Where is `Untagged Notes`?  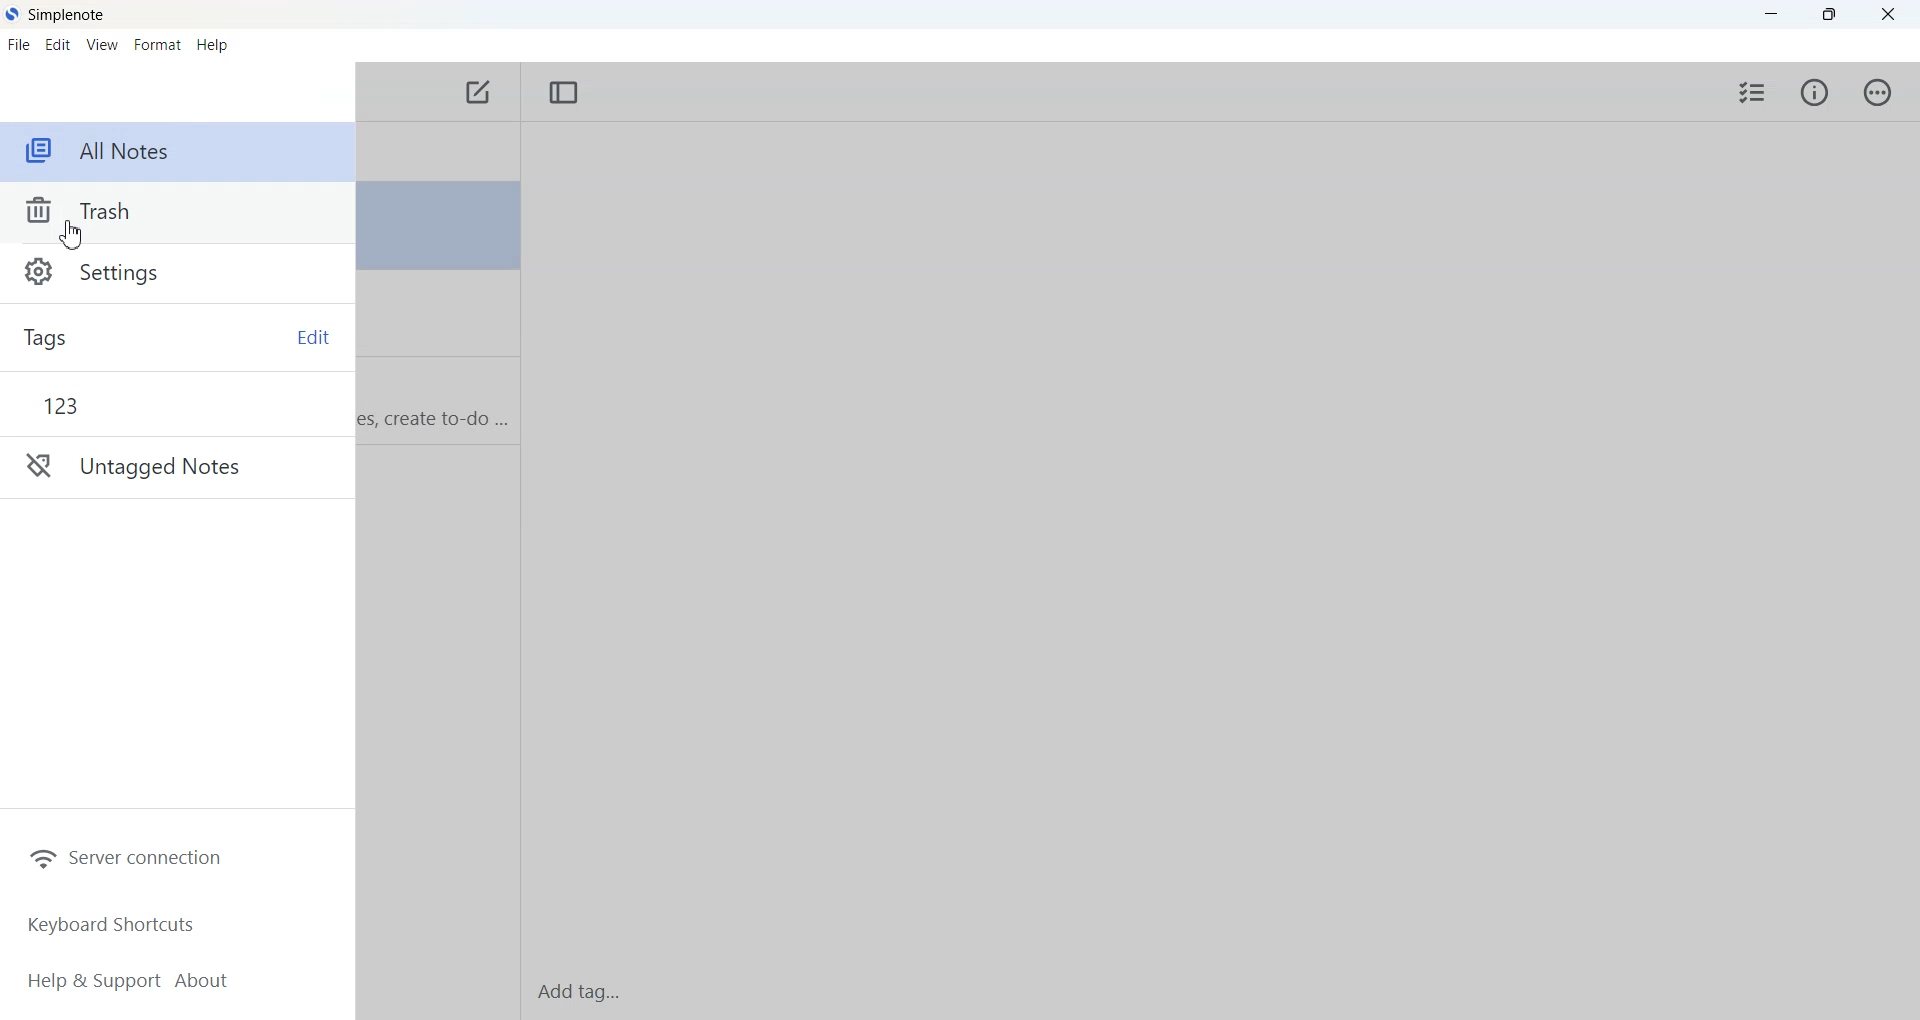
Untagged Notes is located at coordinates (178, 467).